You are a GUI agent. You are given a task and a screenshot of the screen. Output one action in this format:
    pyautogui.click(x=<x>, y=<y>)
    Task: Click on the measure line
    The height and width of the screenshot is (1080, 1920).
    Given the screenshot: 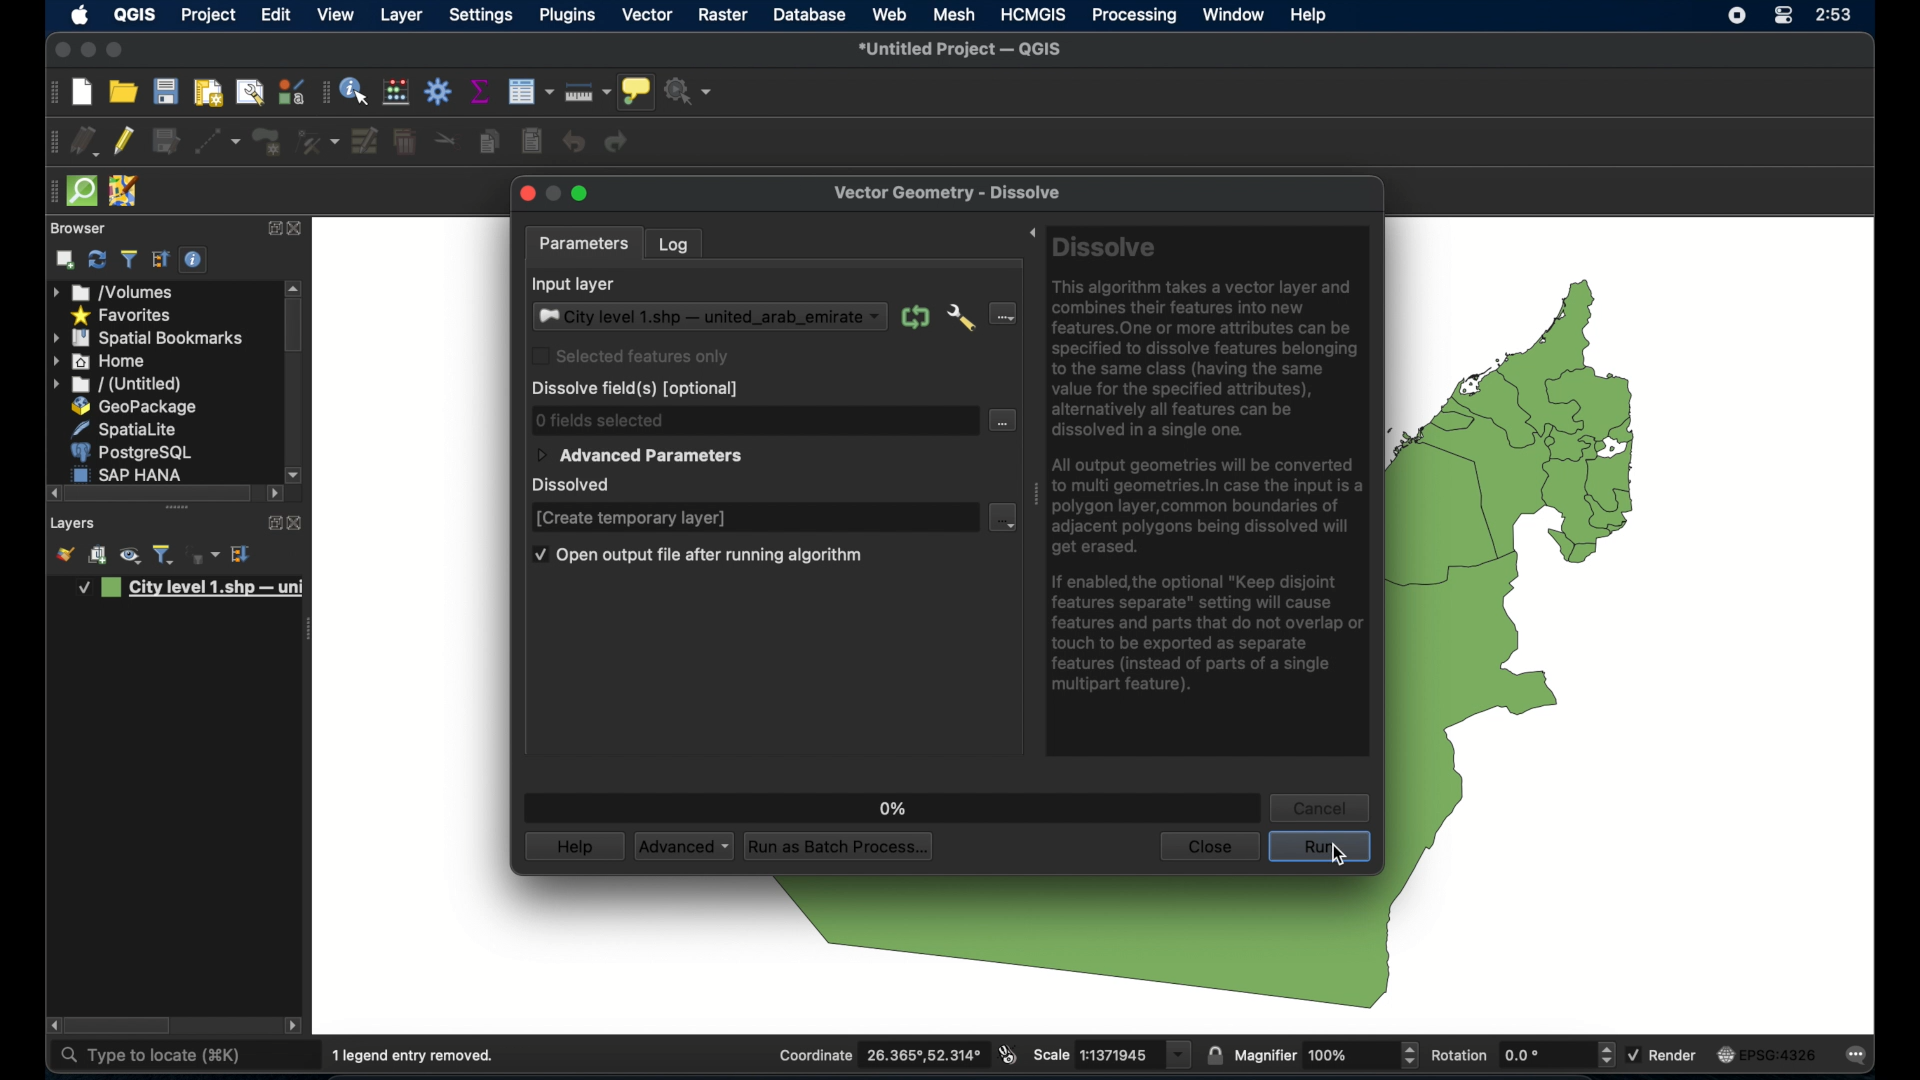 What is the action you would take?
    pyautogui.click(x=589, y=91)
    